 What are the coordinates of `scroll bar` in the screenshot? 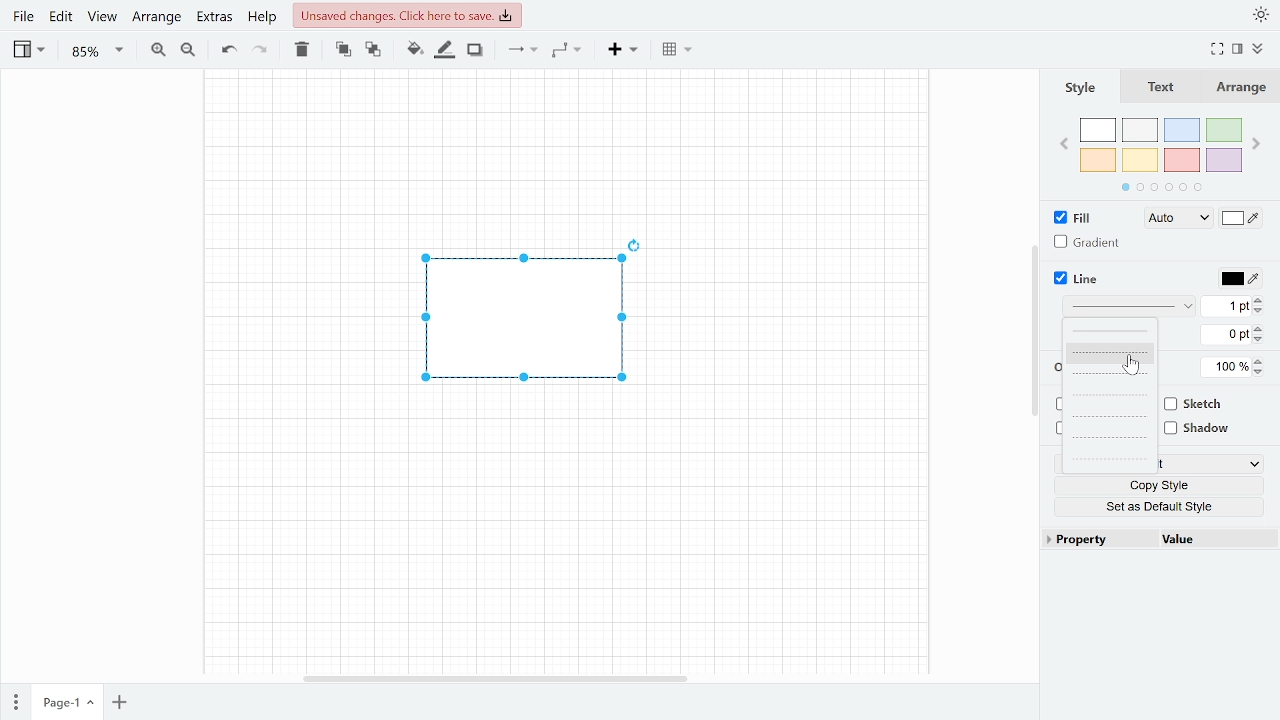 It's located at (497, 679).